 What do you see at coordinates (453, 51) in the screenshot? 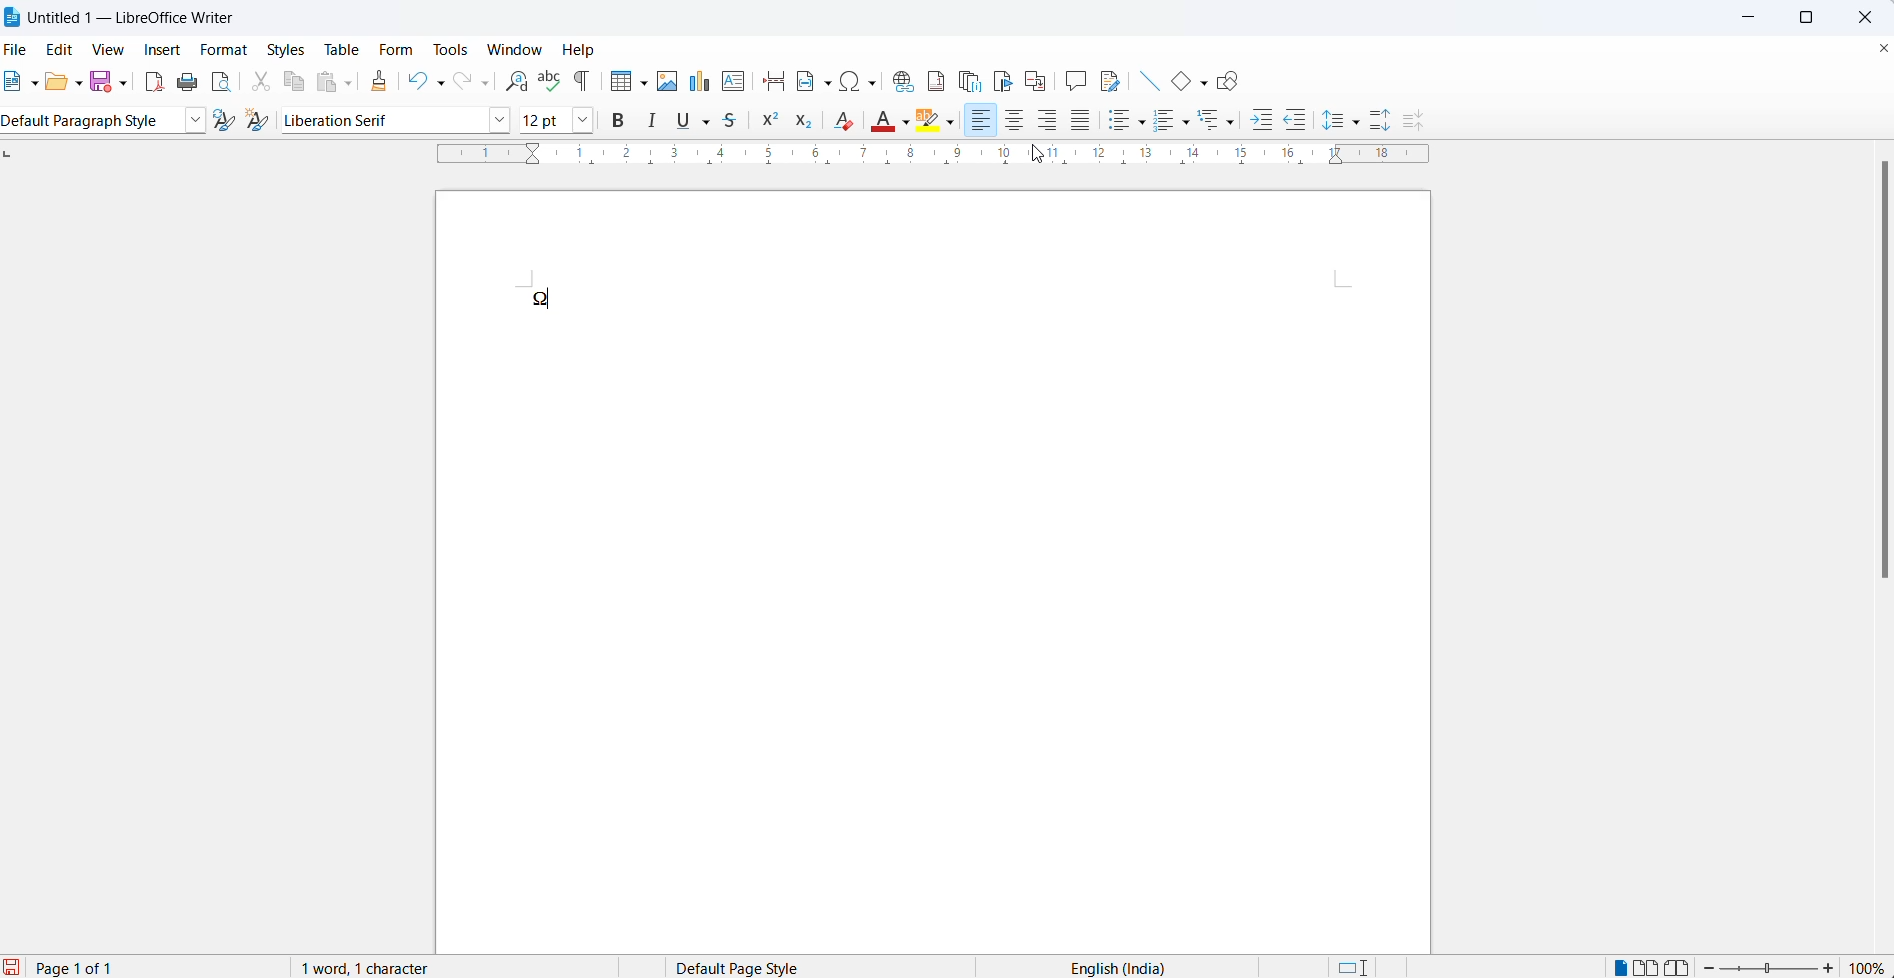
I see `tools` at bounding box center [453, 51].